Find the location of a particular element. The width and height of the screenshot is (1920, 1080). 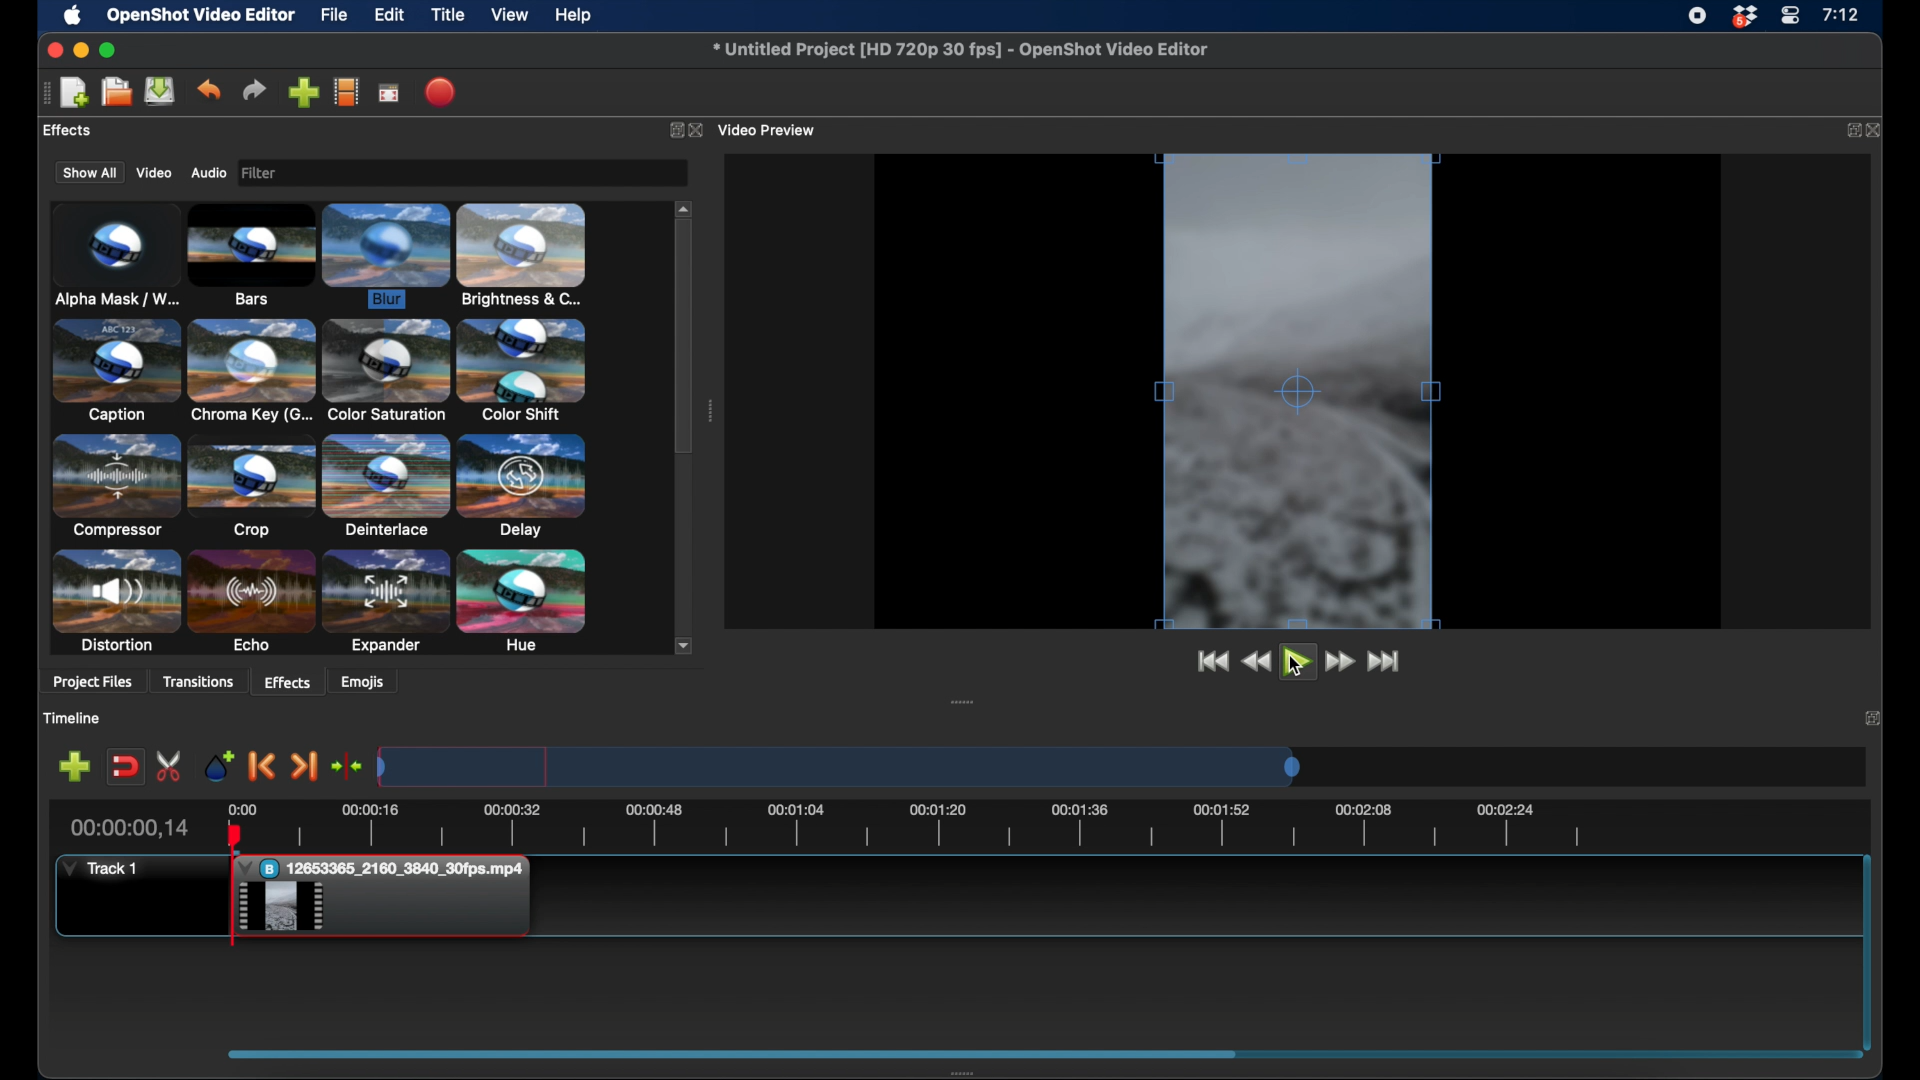

current time indicator is located at coordinates (131, 828).